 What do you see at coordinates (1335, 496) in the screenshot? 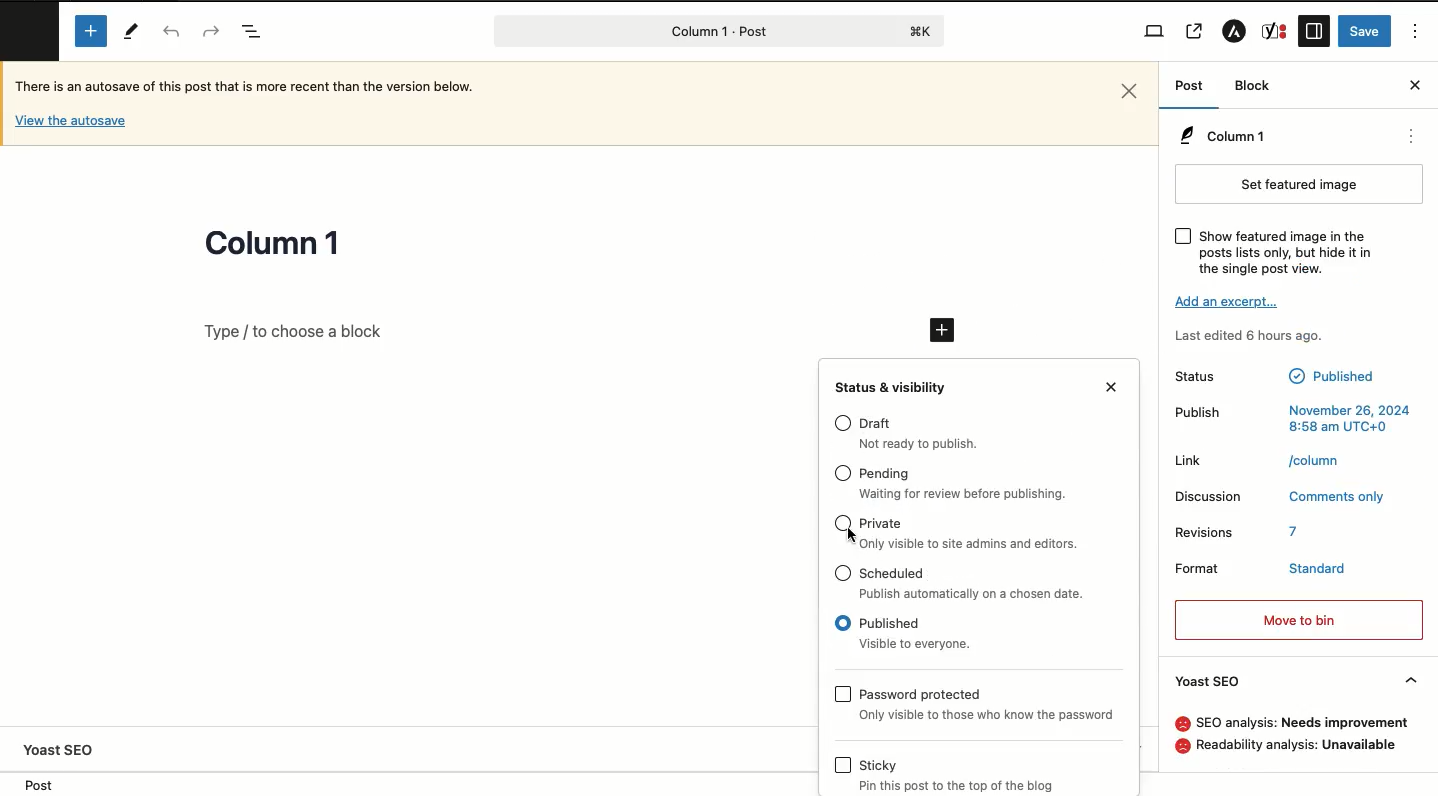
I see `Comments only` at bounding box center [1335, 496].